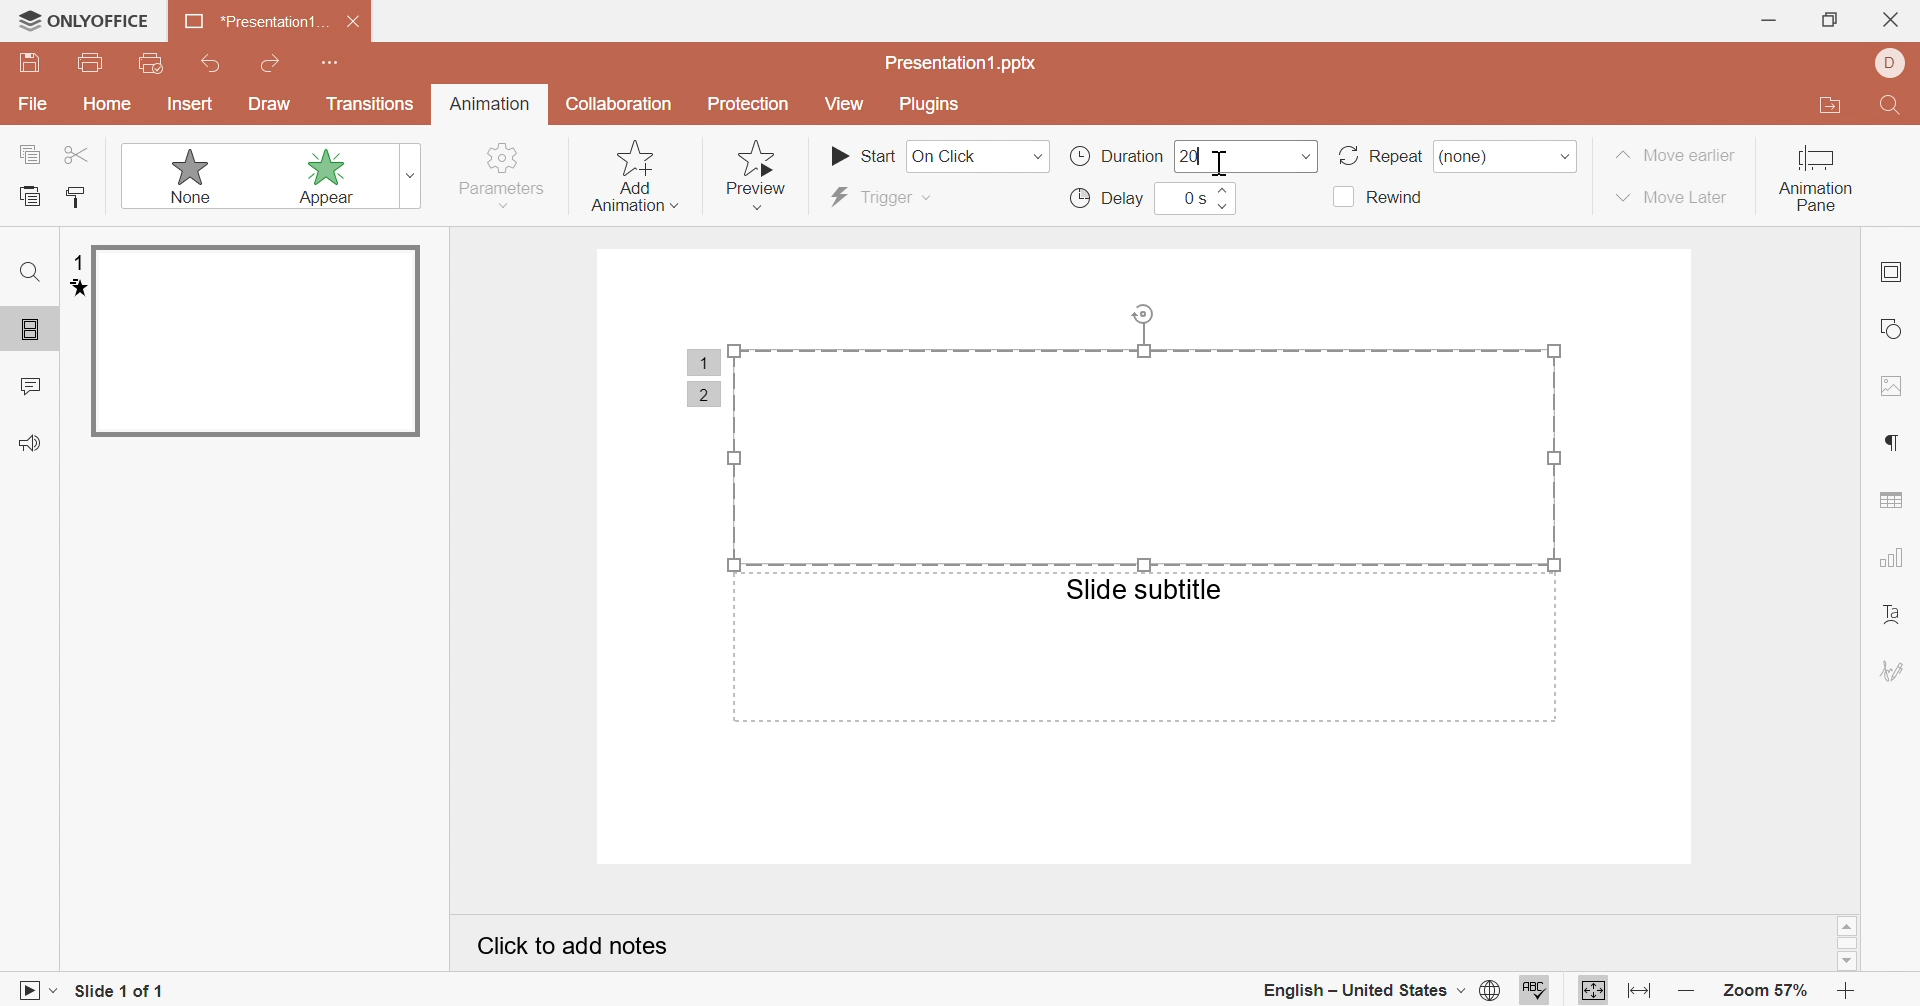  Describe the element at coordinates (78, 195) in the screenshot. I see `copy style` at that location.